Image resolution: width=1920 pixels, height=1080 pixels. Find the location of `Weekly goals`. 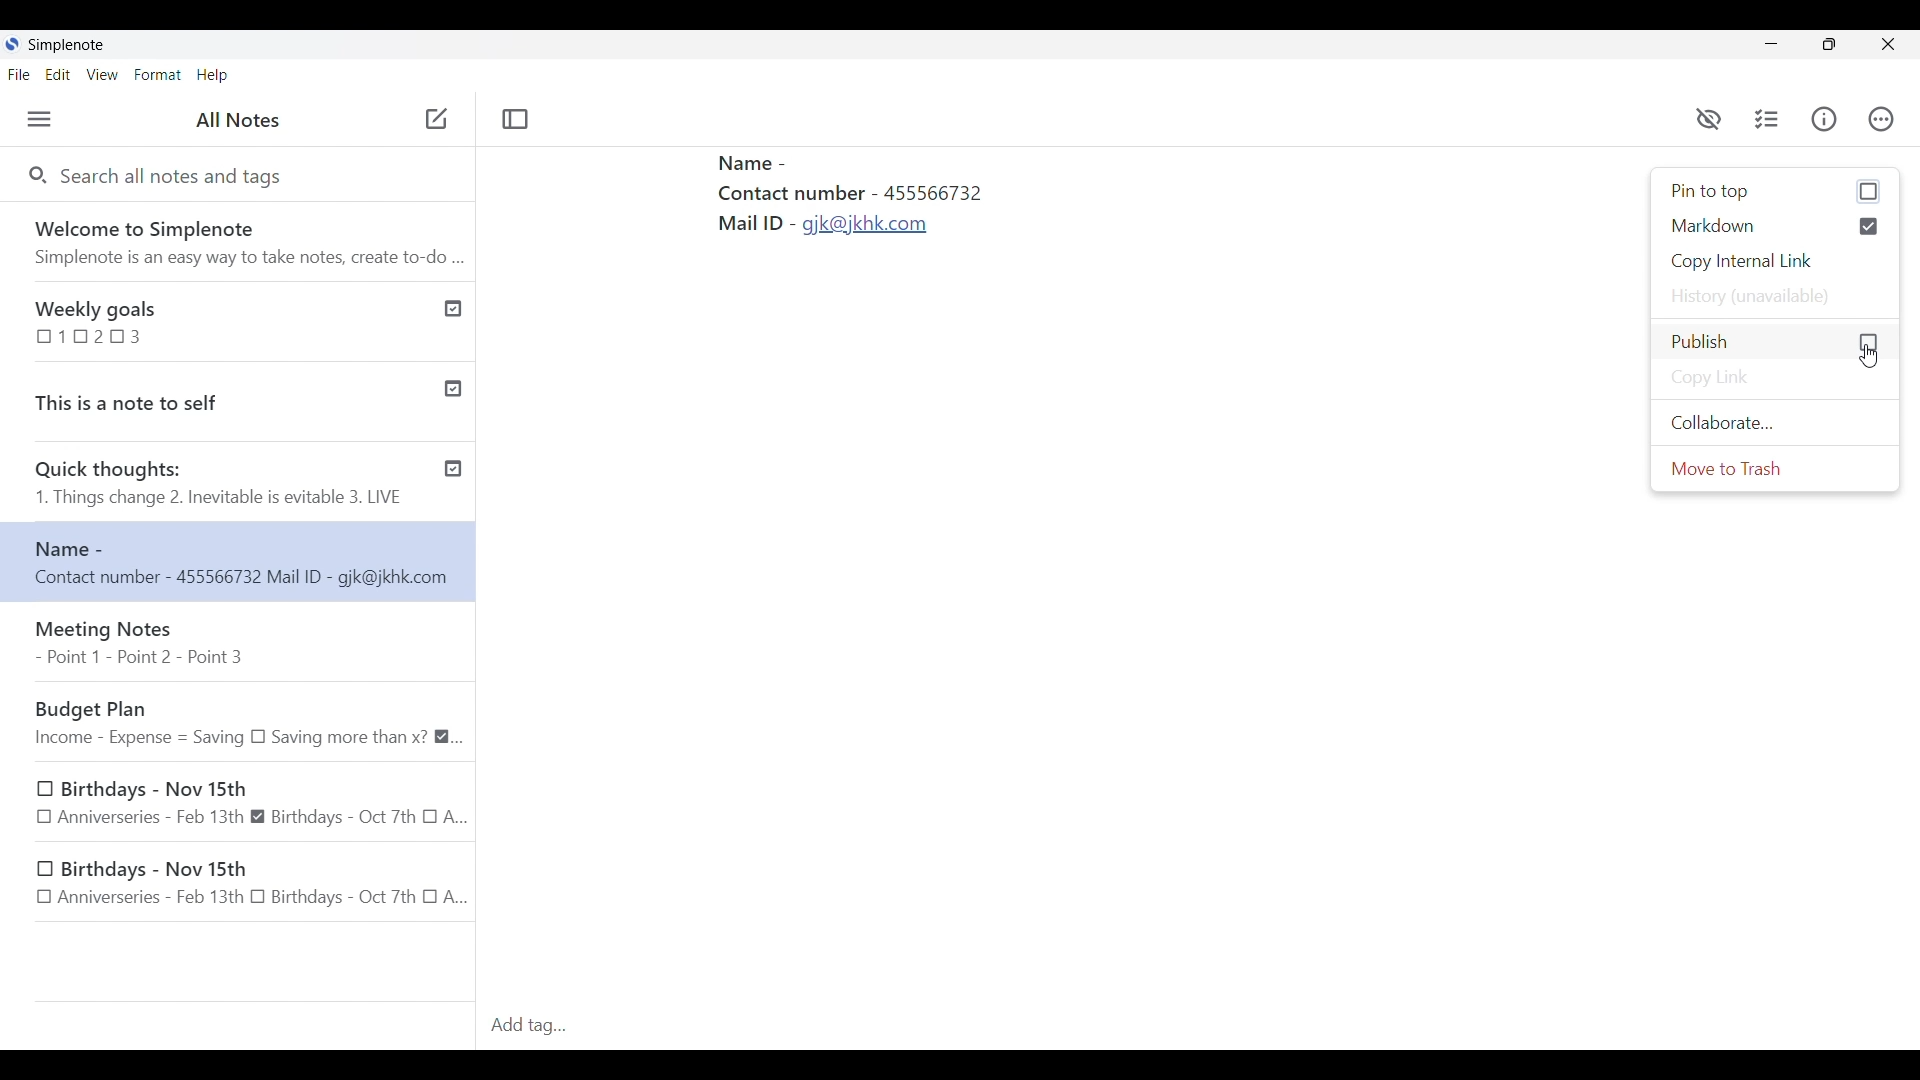

Weekly goals is located at coordinates (213, 320).